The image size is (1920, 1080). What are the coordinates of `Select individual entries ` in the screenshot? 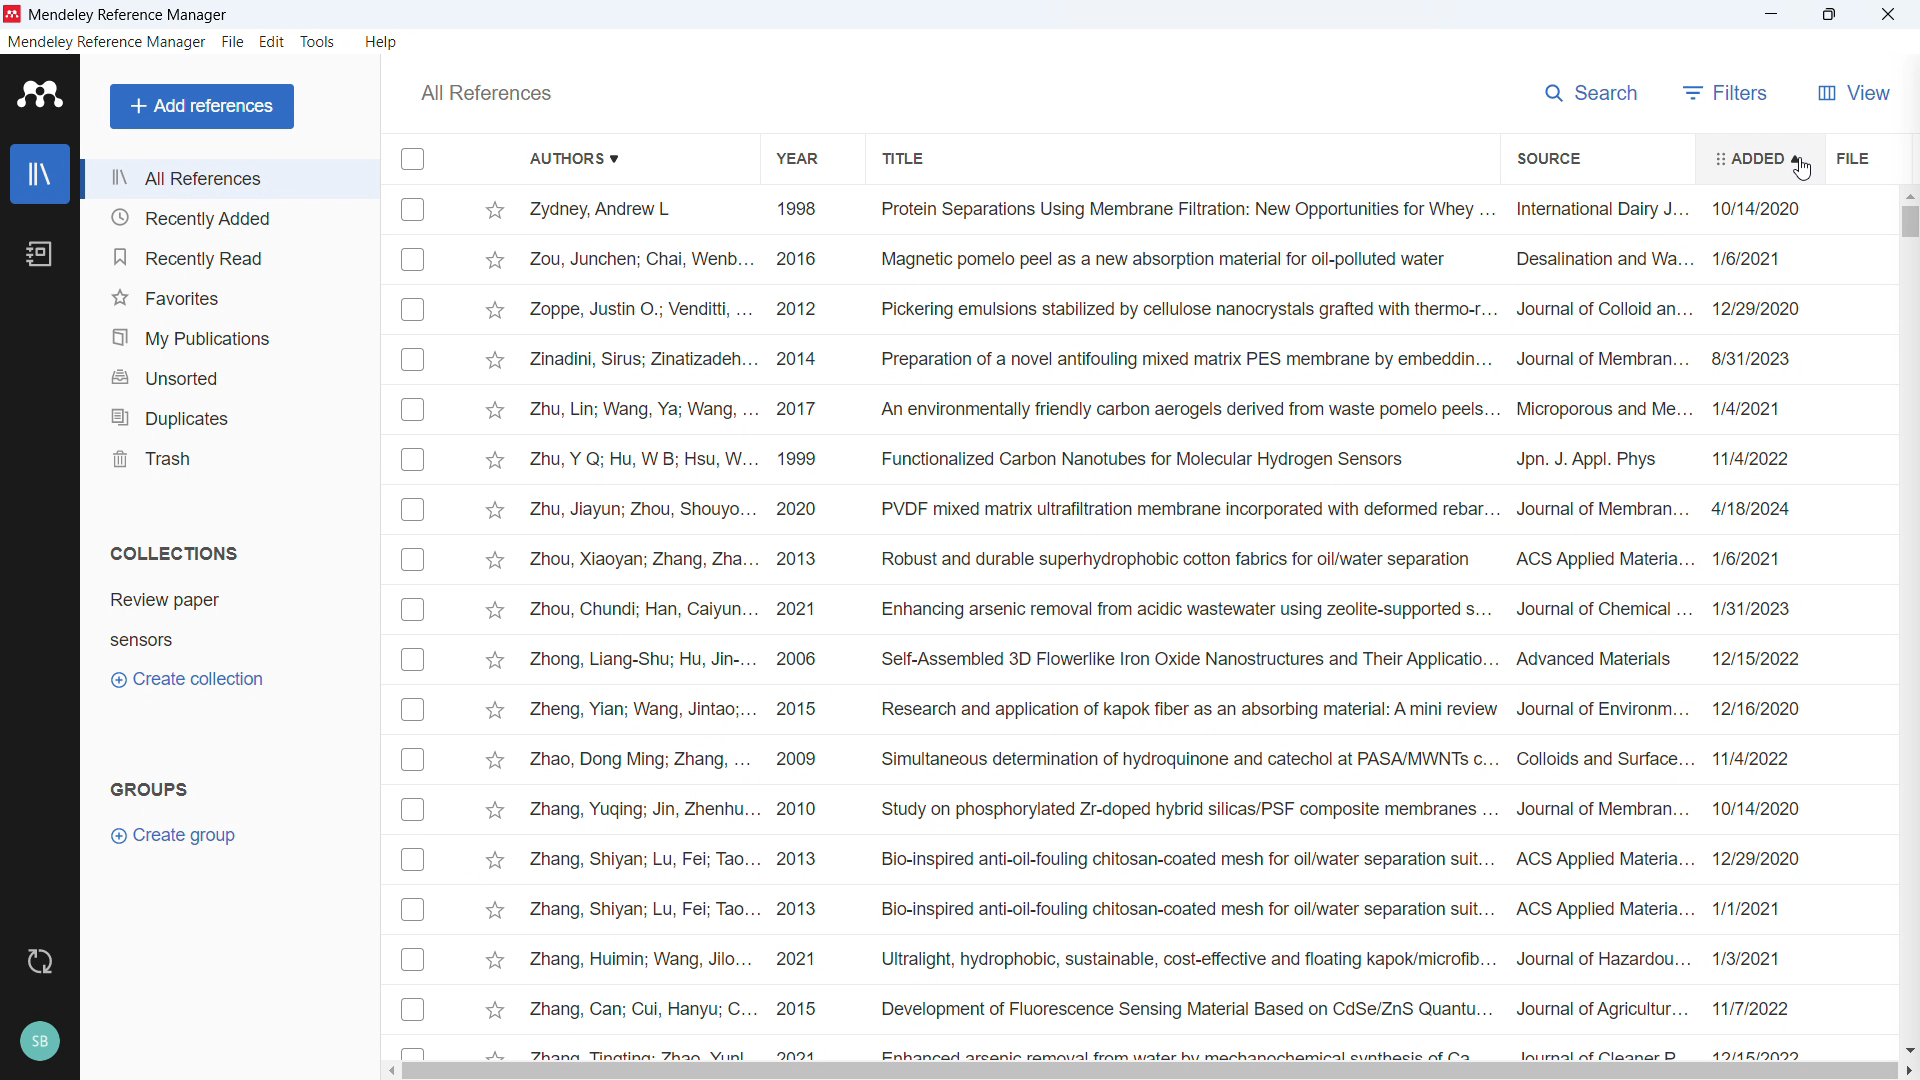 It's located at (413, 626).